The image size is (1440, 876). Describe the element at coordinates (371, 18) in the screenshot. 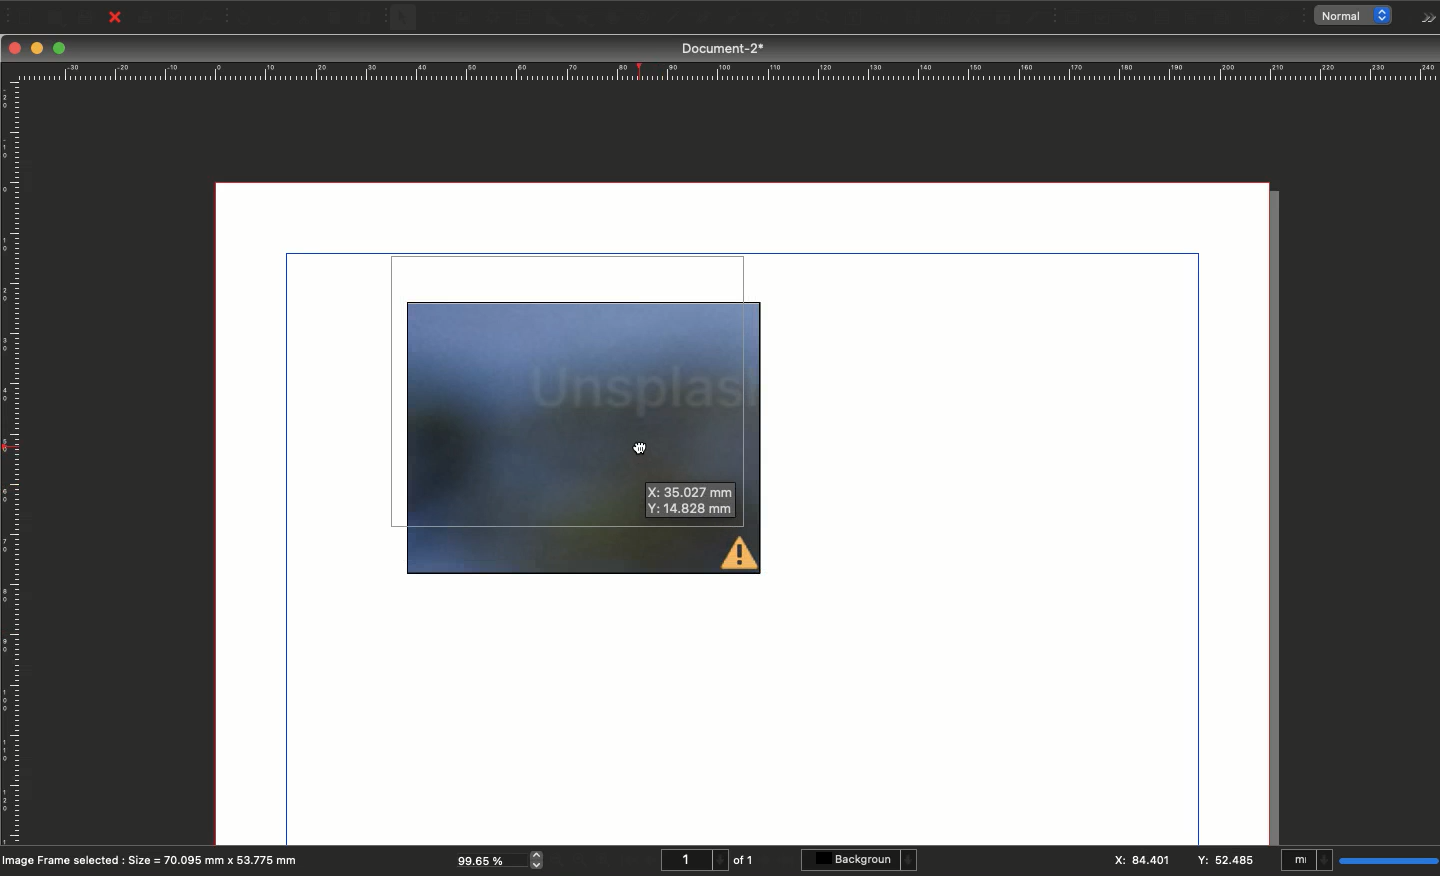

I see `Paste` at that location.